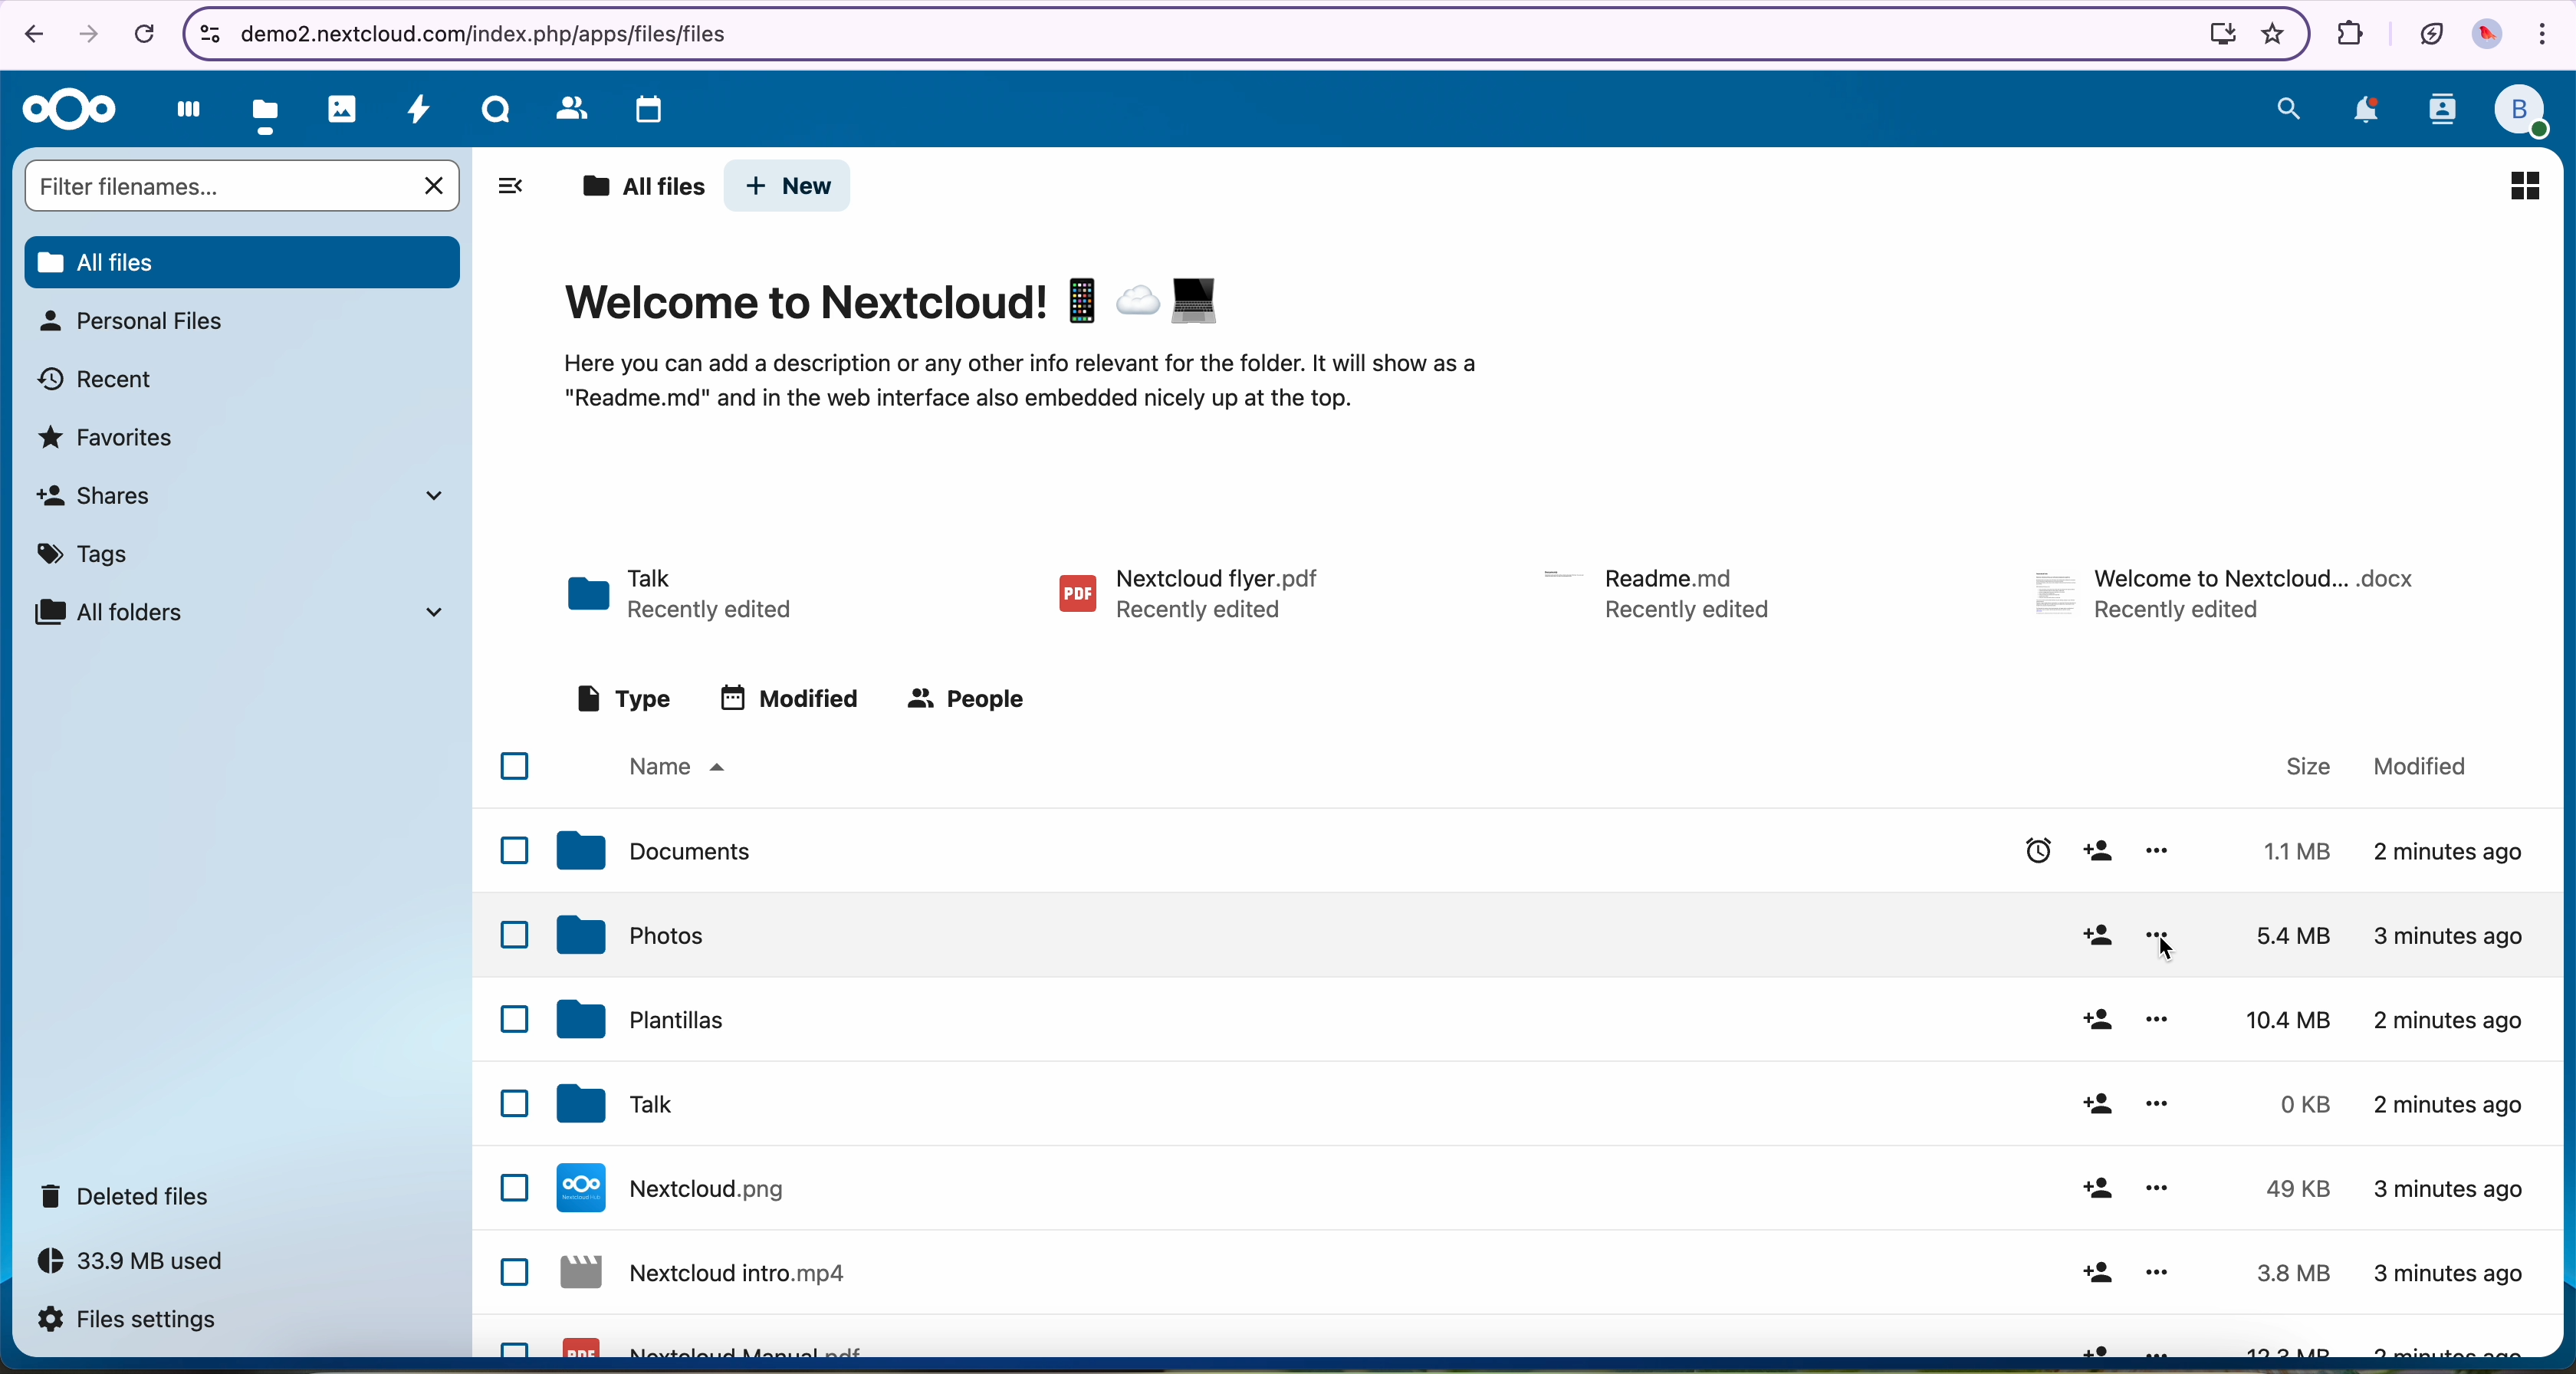  Describe the element at coordinates (270, 105) in the screenshot. I see `click on files` at that location.